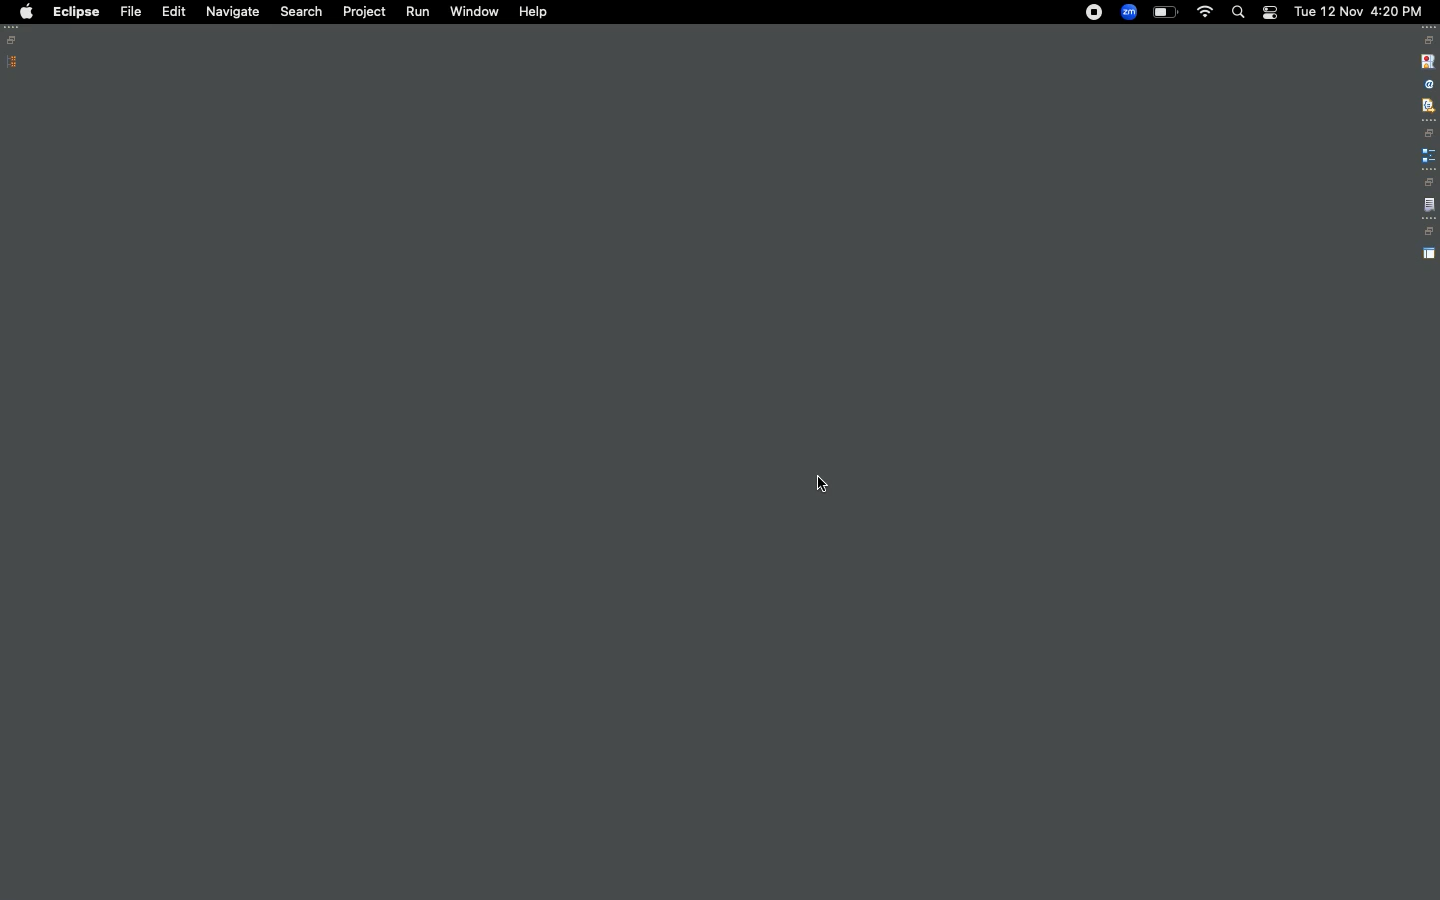 The width and height of the screenshot is (1440, 900). Describe the element at coordinates (1360, 10) in the screenshot. I see `Date/time` at that location.